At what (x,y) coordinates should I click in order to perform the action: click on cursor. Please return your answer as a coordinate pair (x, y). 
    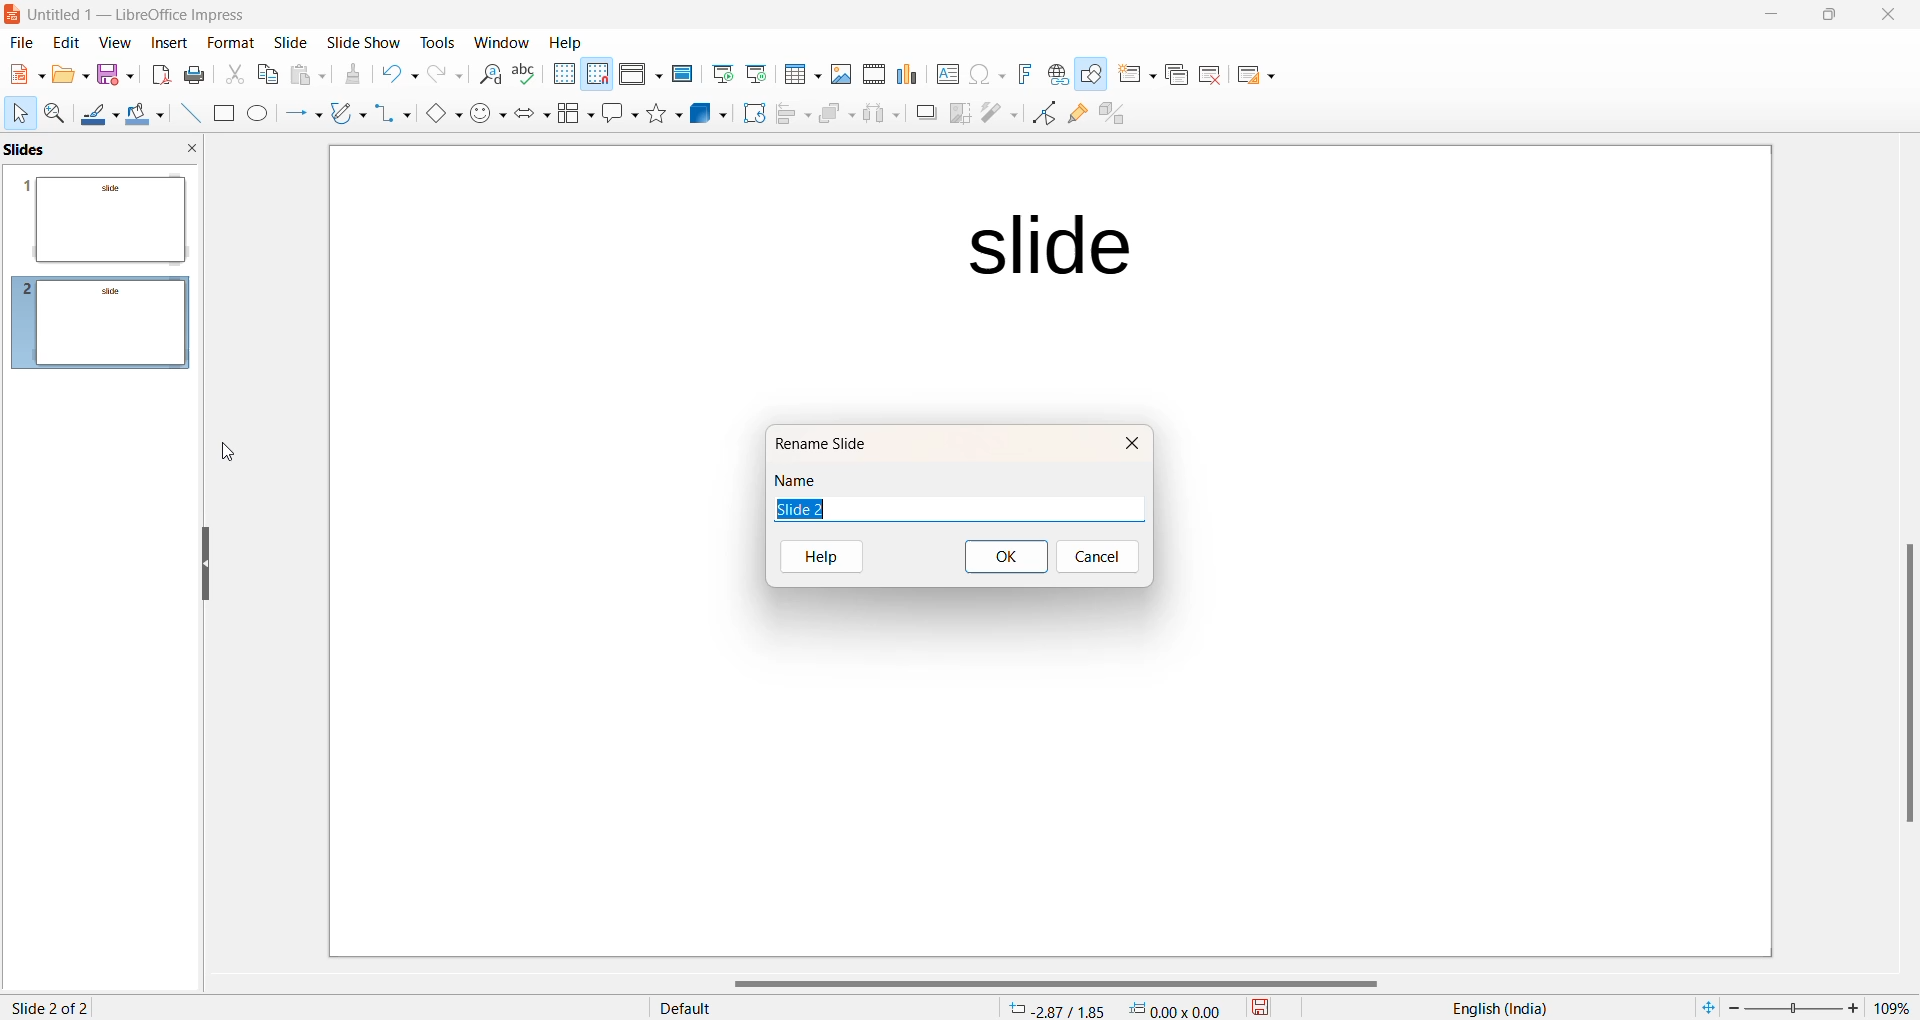
    Looking at the image, I should click on (229, 455).